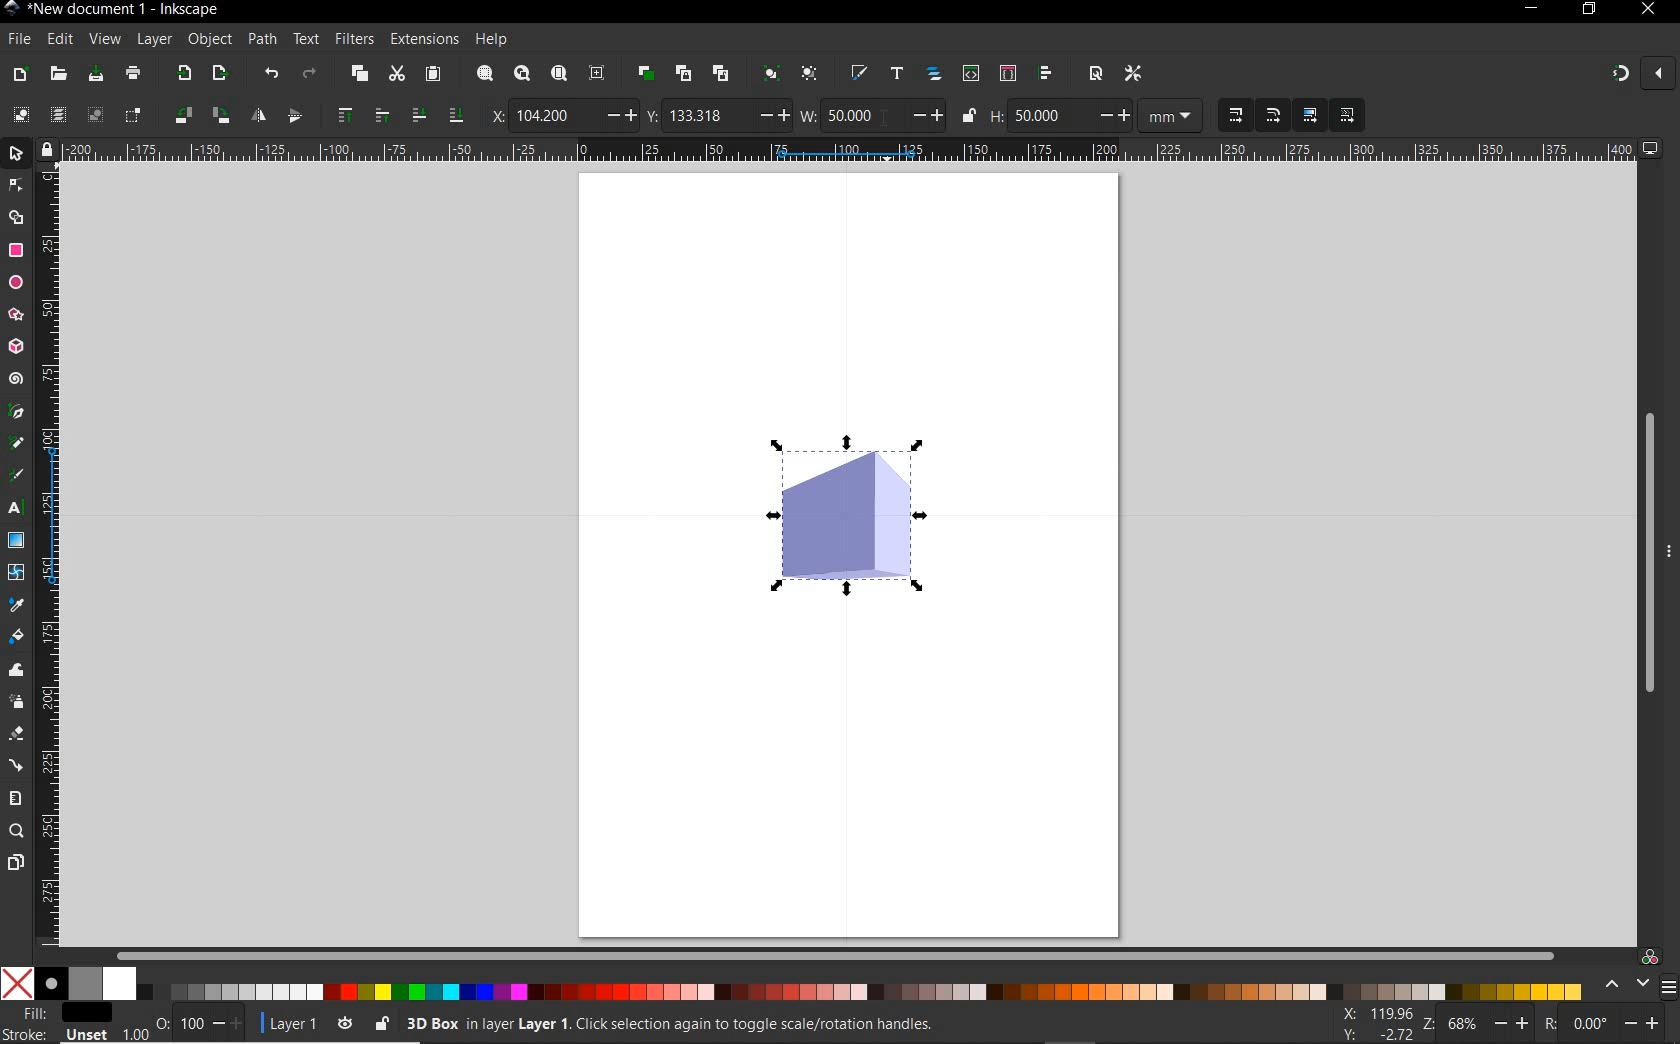 The height and width of the screenshot is (1044, 1680). Describe the element at coordinates (16, 477) in the screenshot. I see `calligraphy tool` at that location.